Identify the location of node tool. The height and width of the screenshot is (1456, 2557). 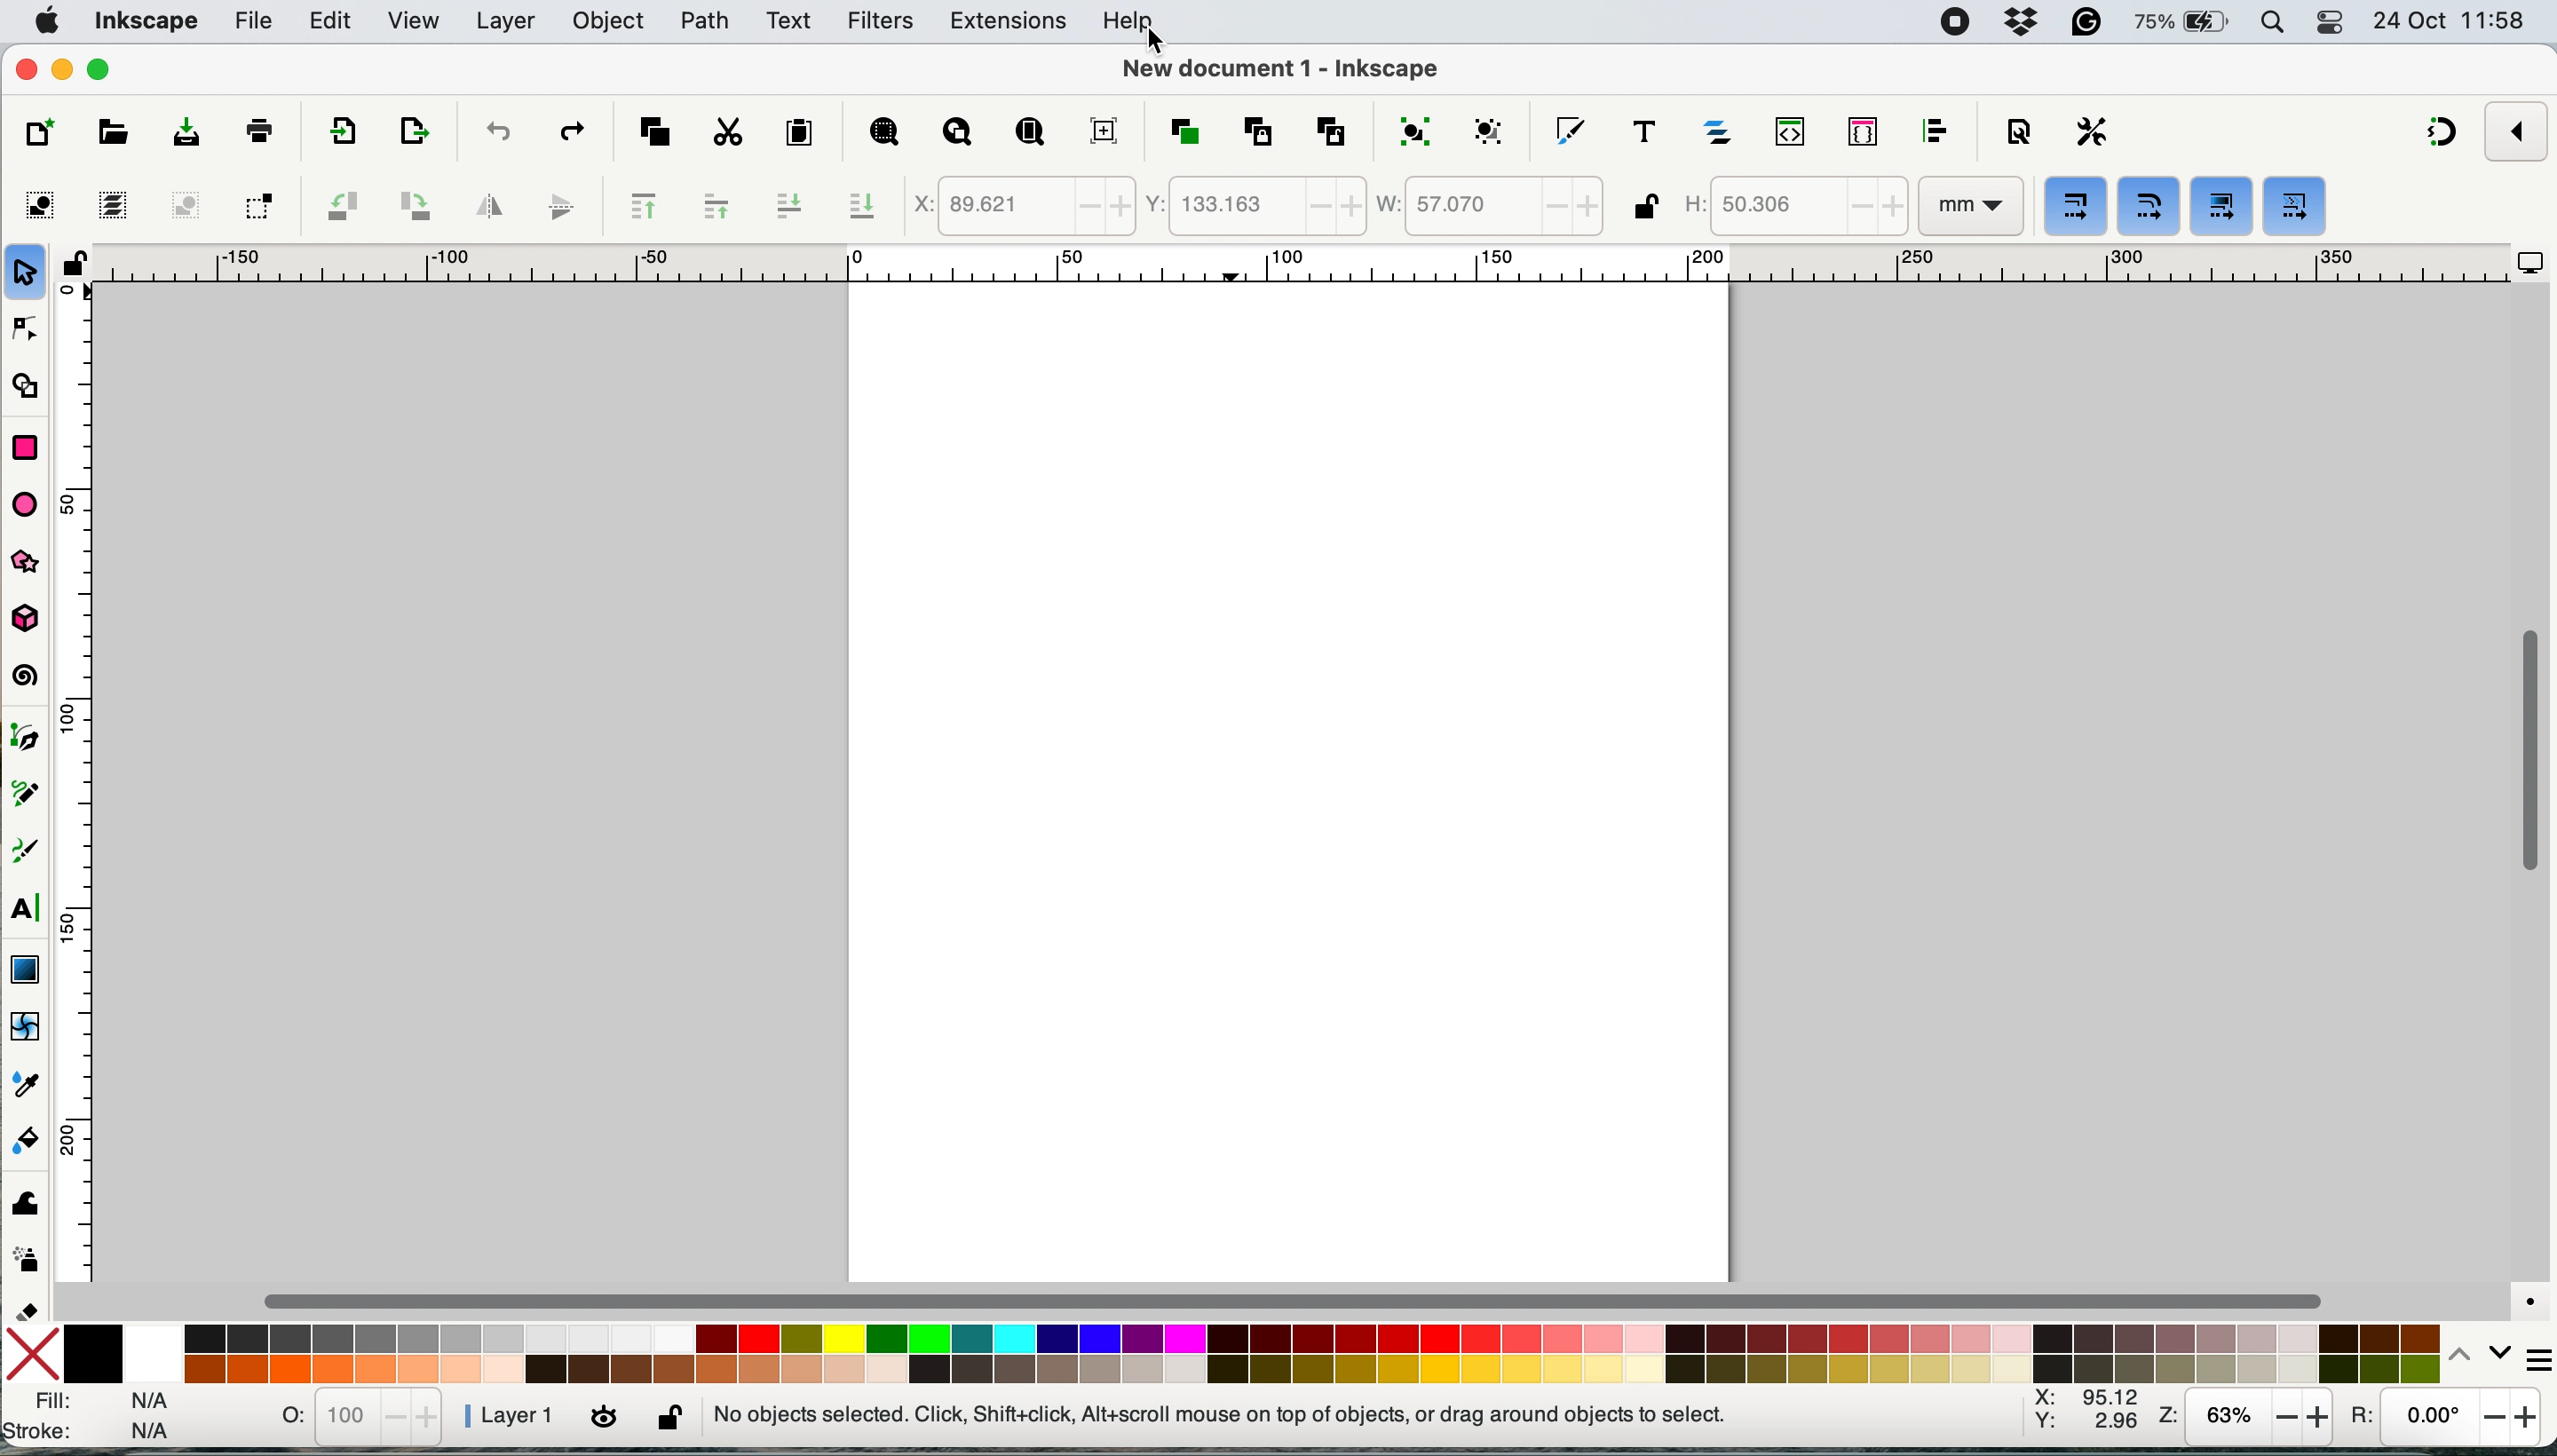
(30, 337).